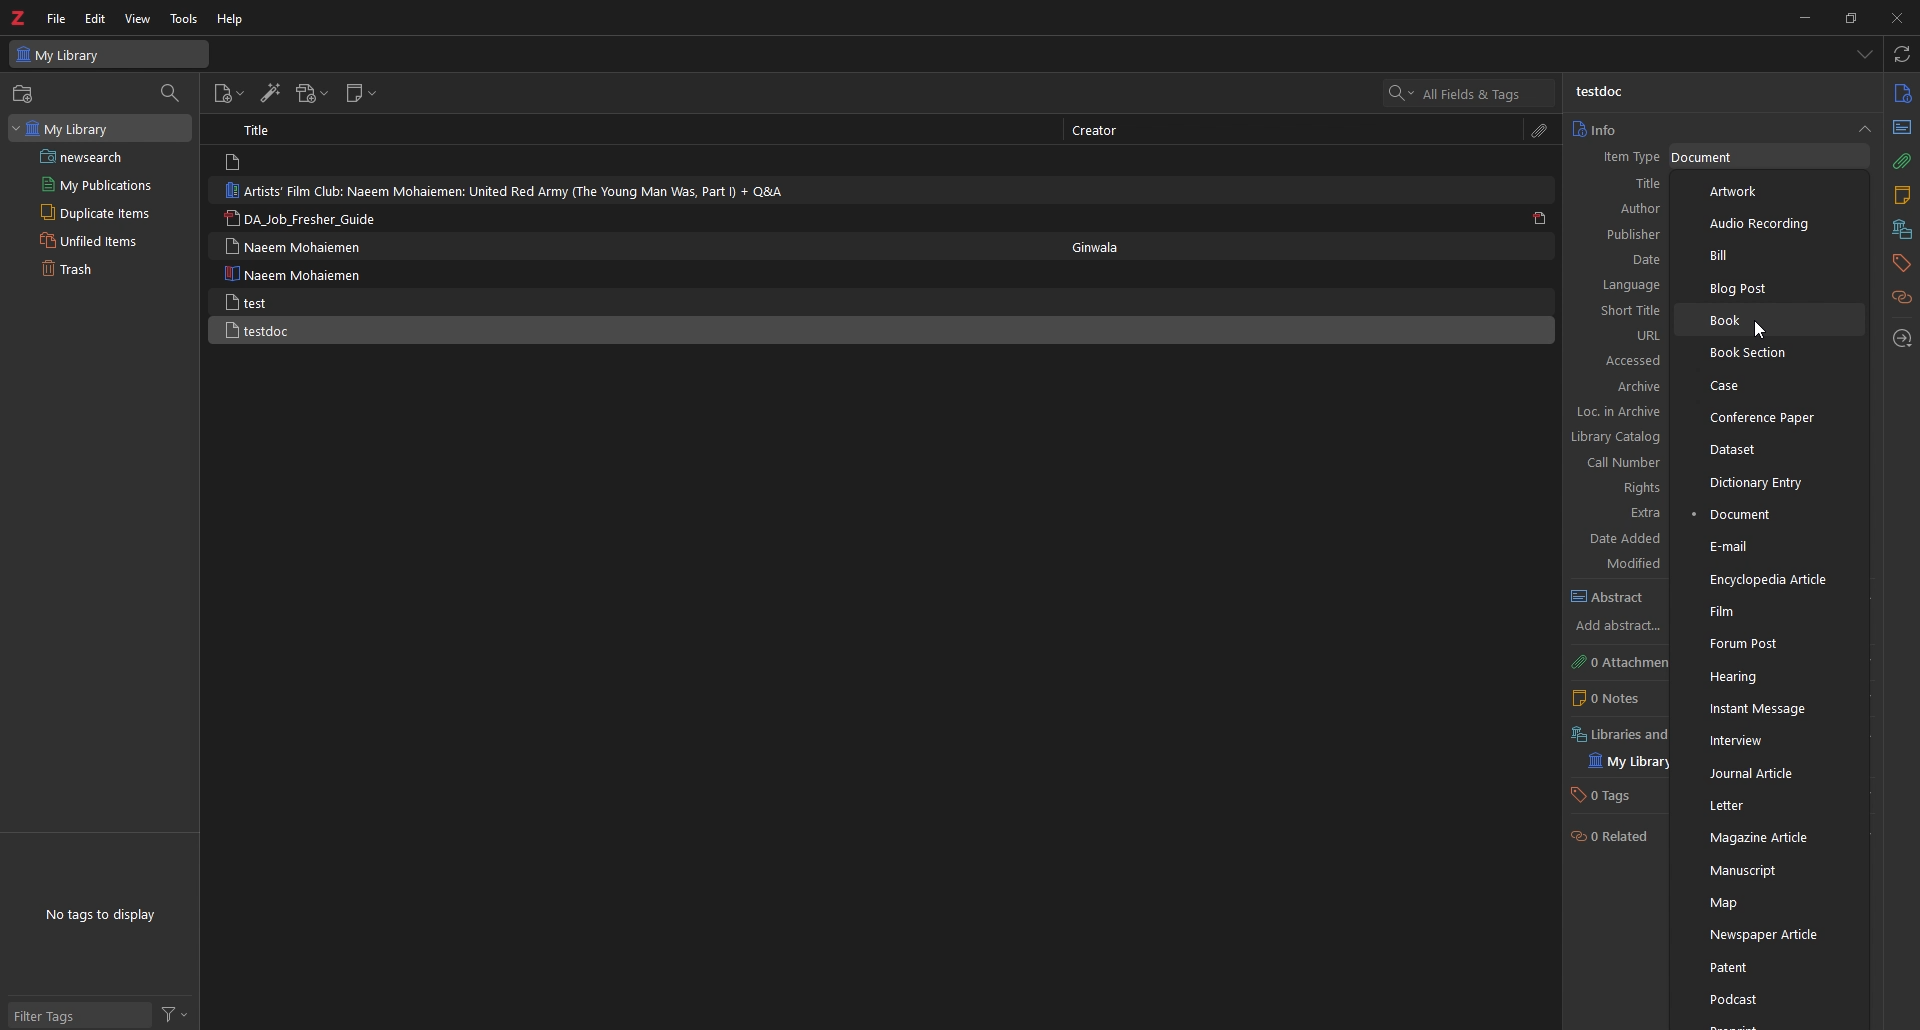 The height and width of the screenshot is (1030, 1920). Describe the element at coordinates (314, 93) in the screenshot. I see `add attachment` at that location.